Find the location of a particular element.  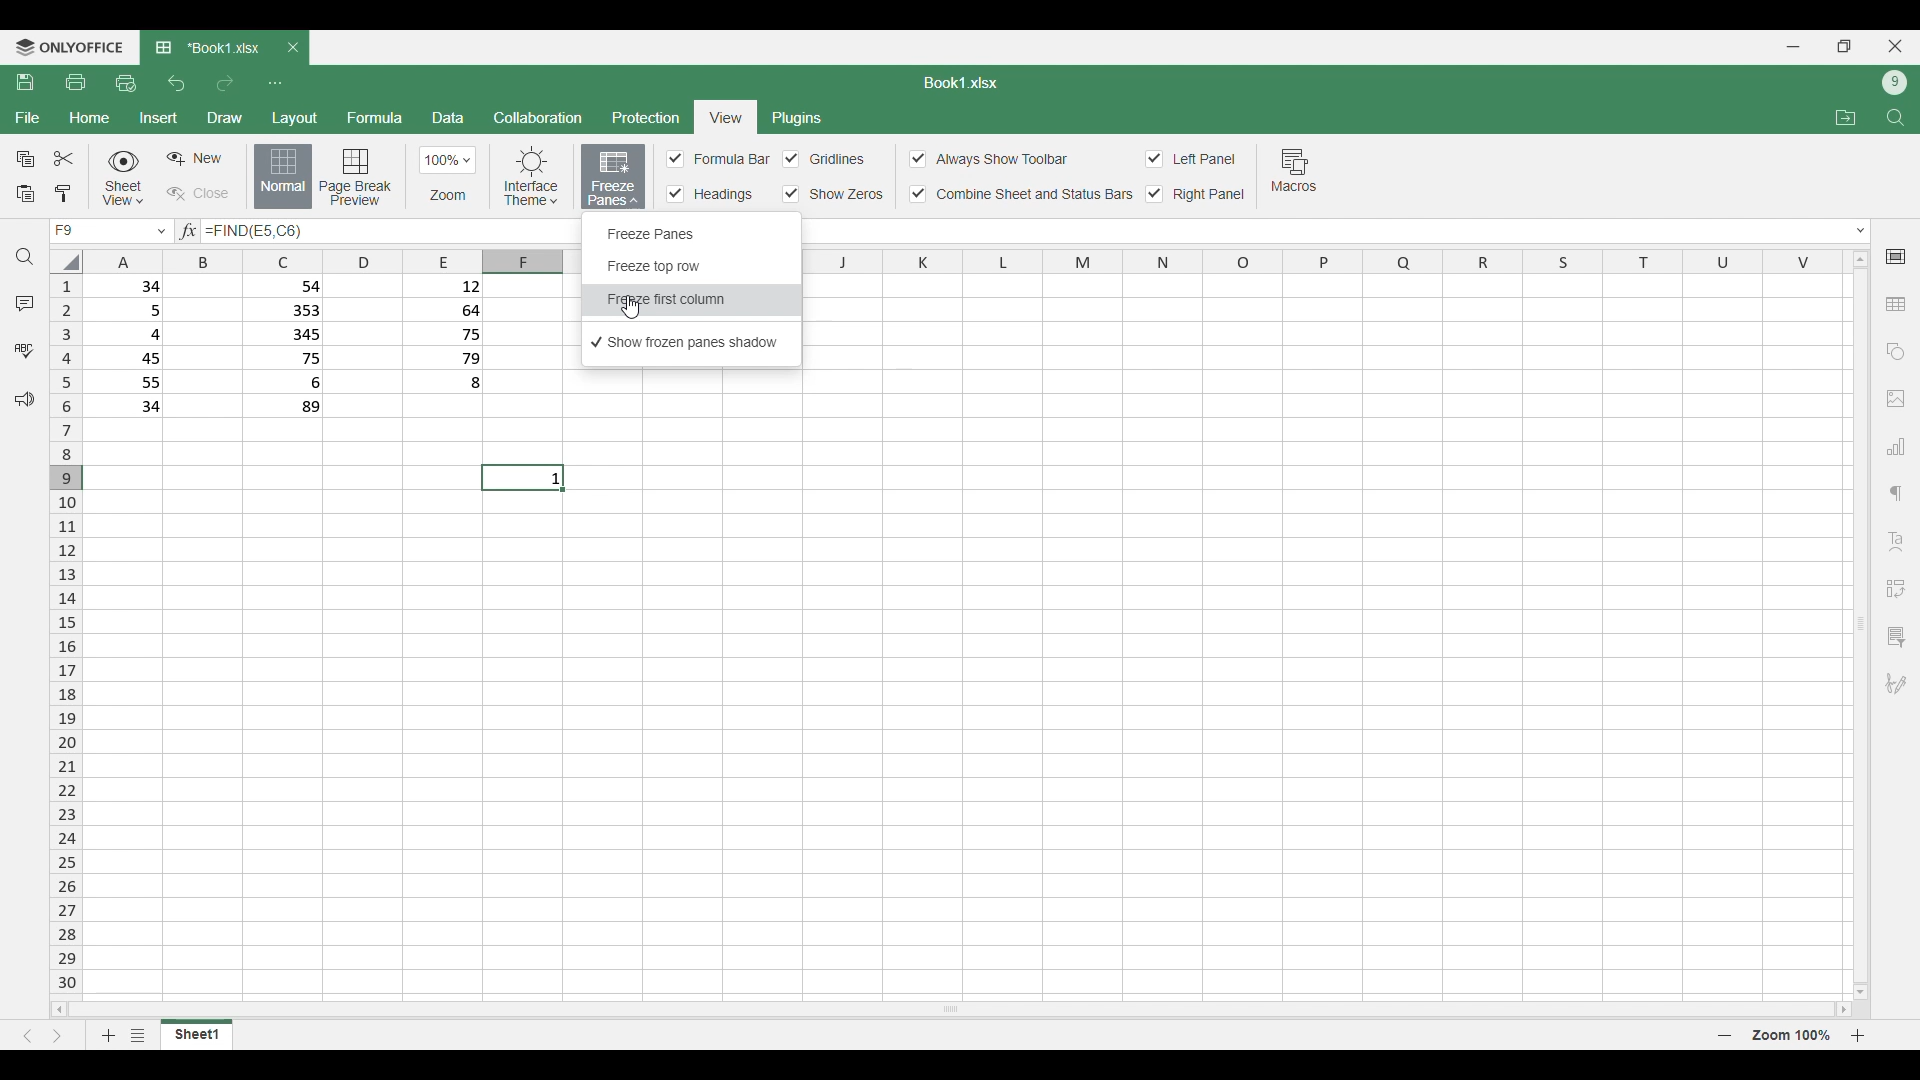

Indicates columns is located at coordinates (337, 262).